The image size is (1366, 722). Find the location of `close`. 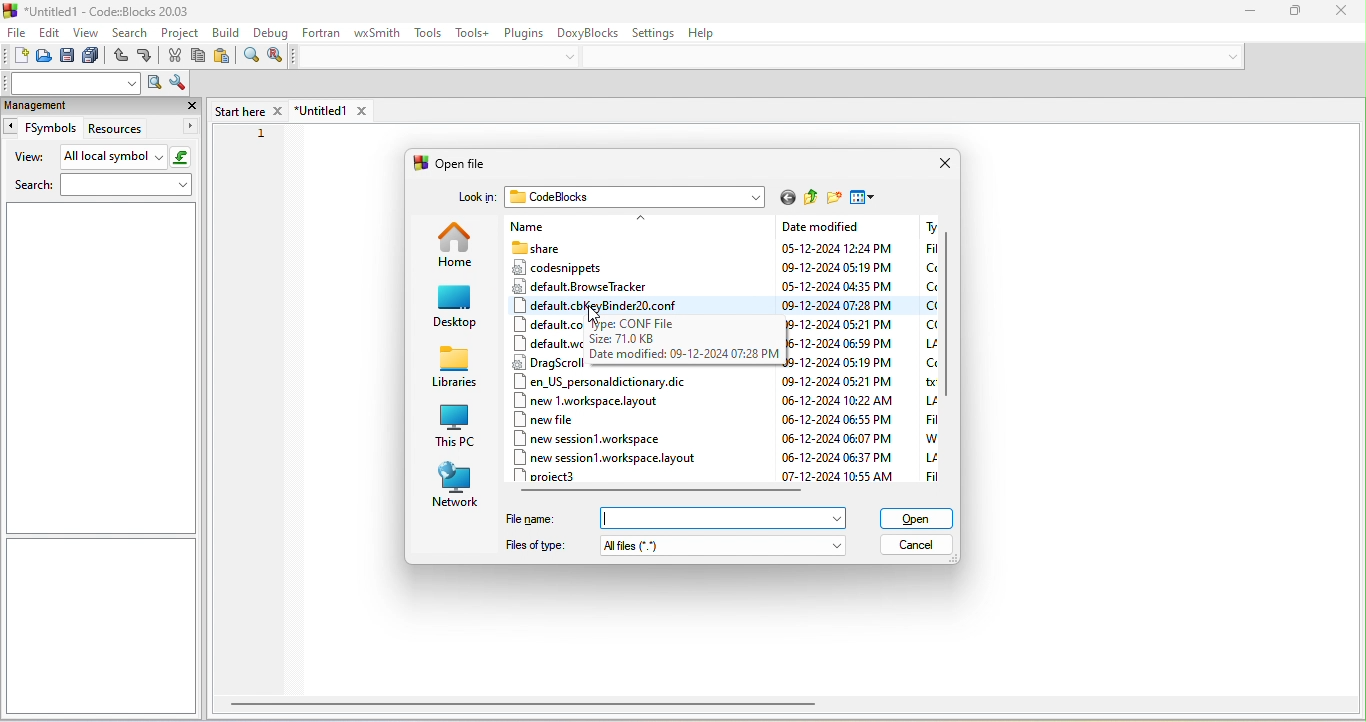

close is located at coordinates (1344, 13).